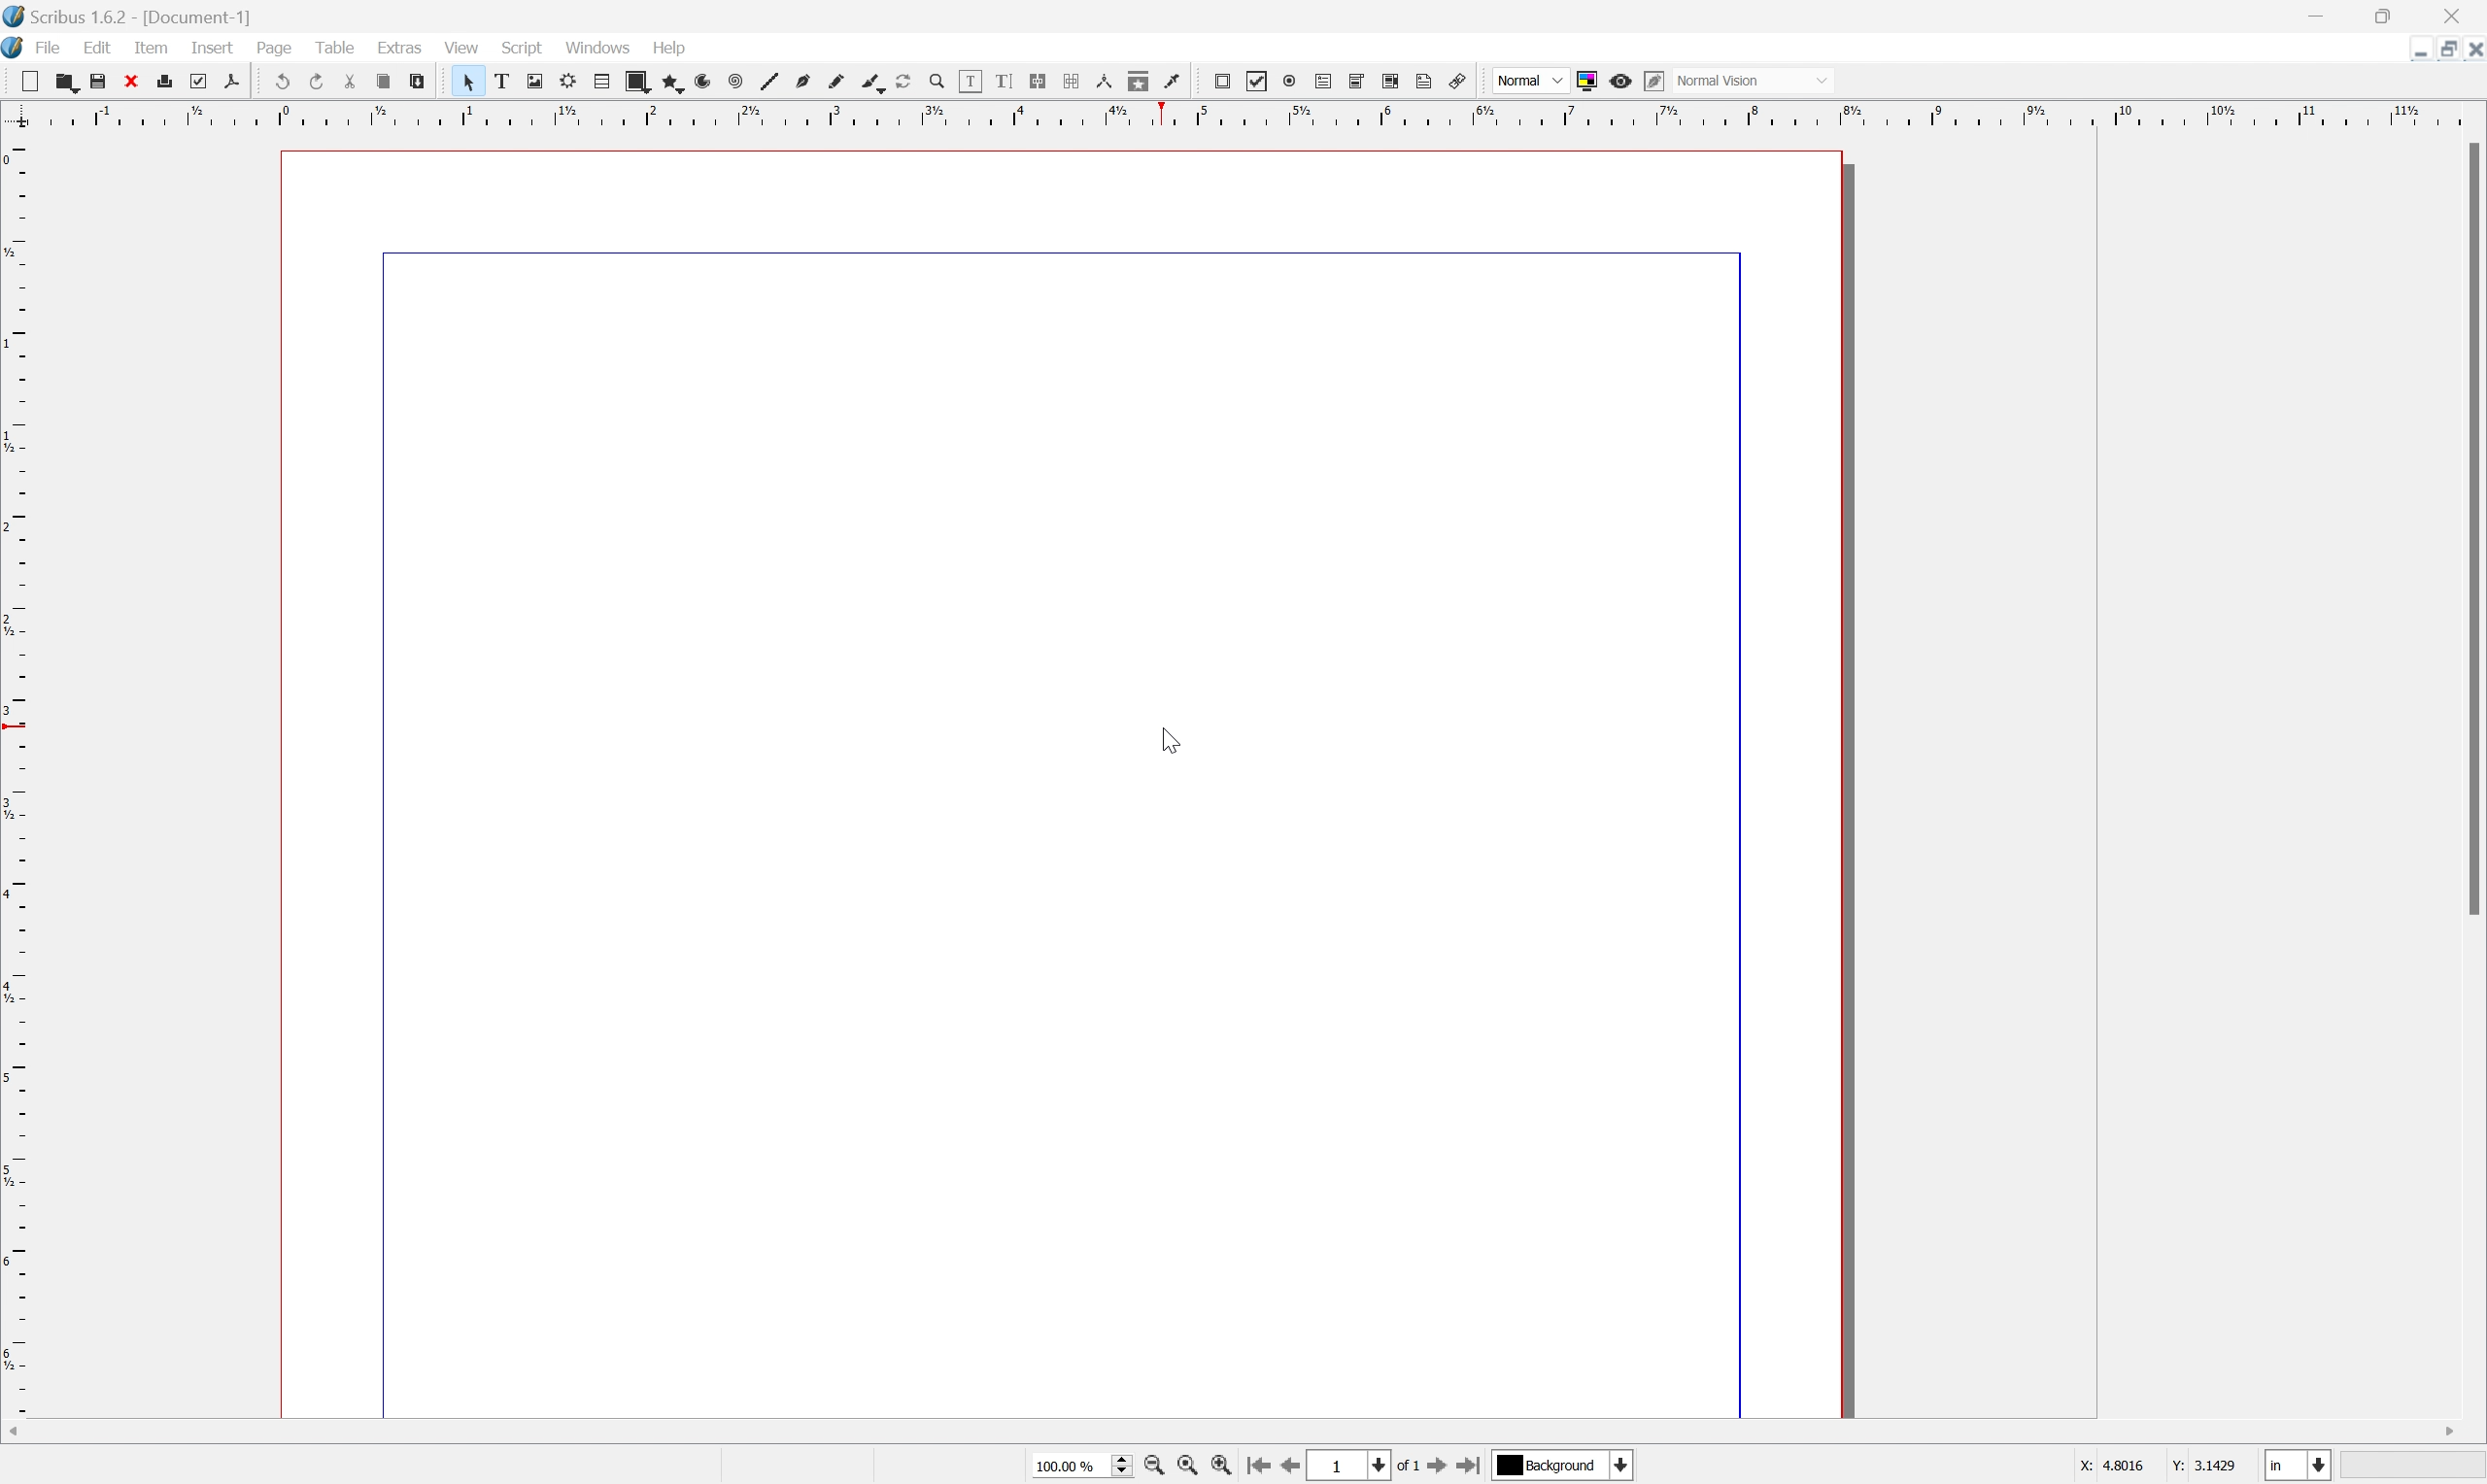  Describe the element at coordinates (232, 83) in the screenshot. I see `export directly as PDF` at that location.